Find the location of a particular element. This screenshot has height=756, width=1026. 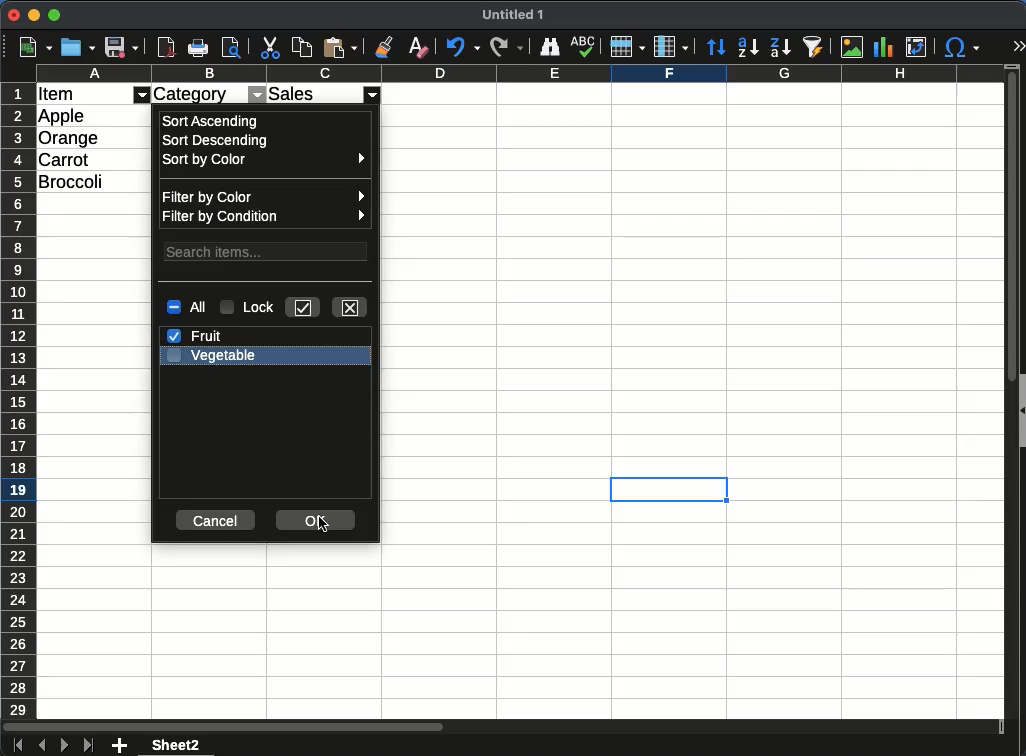

redo is located at coordinates (506, 48).